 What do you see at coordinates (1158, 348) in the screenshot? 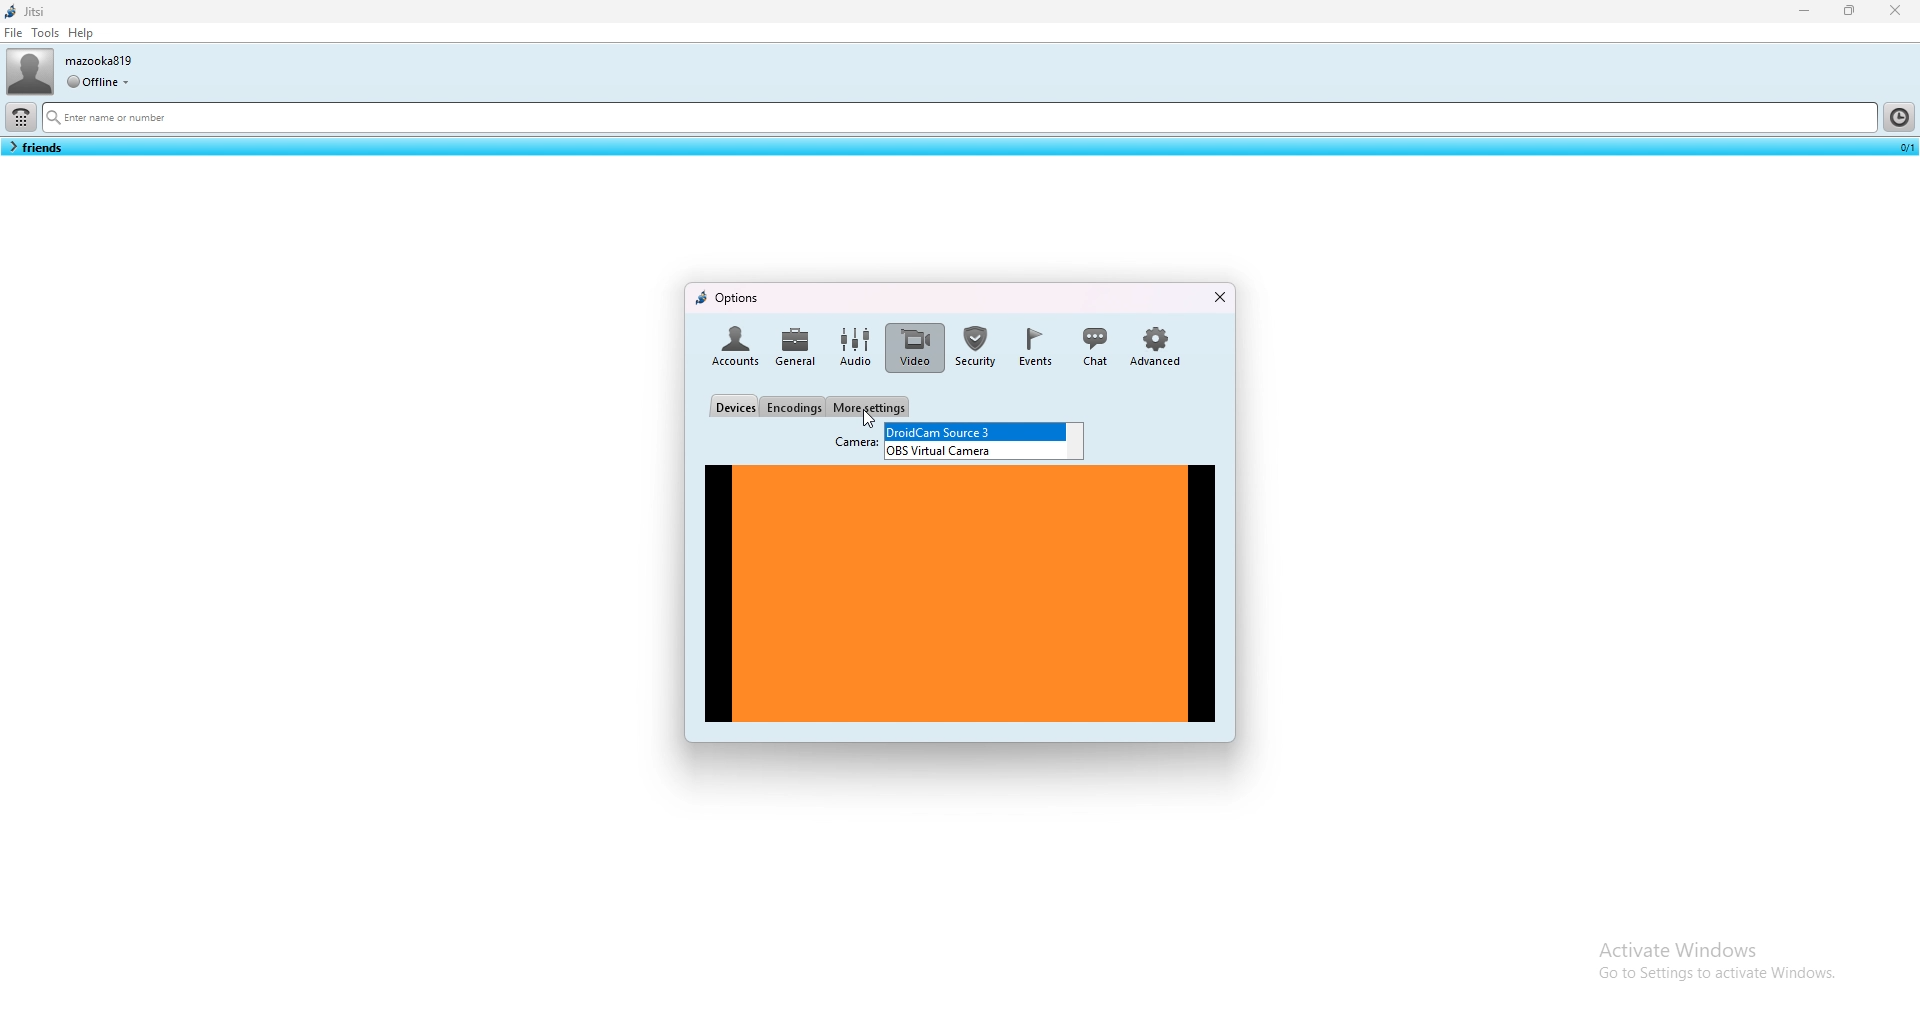
I see `advanced` at bounding box center [1158, 348].